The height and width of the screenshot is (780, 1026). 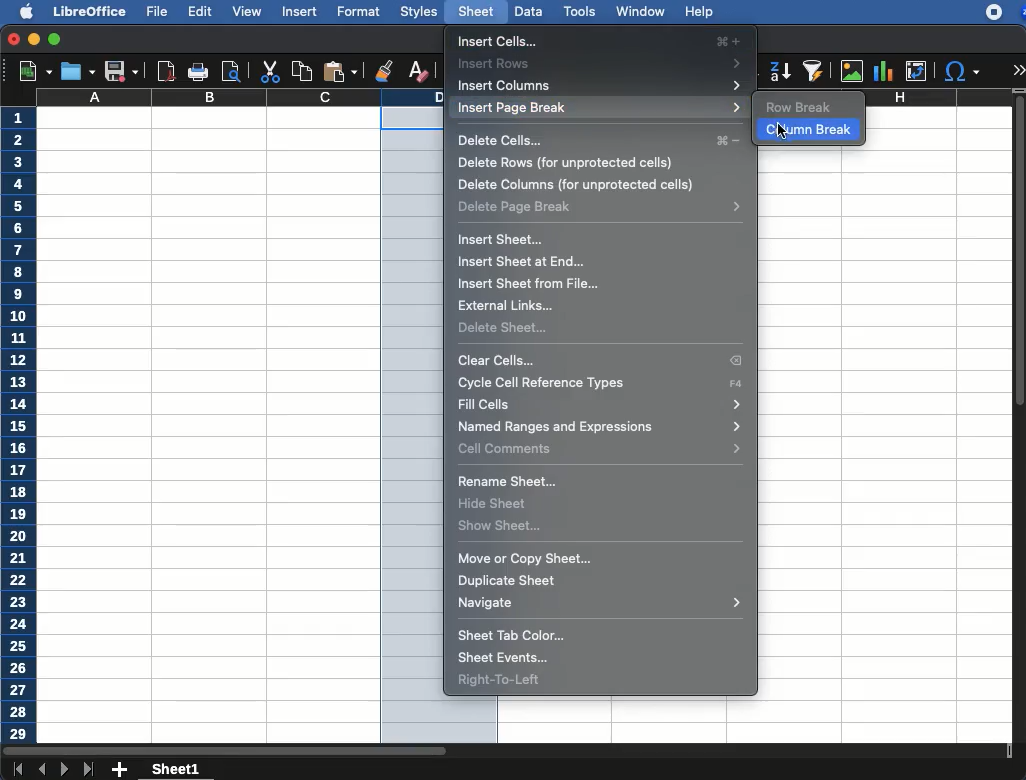 I want to click on delete cells, so click(x=601, y=142).